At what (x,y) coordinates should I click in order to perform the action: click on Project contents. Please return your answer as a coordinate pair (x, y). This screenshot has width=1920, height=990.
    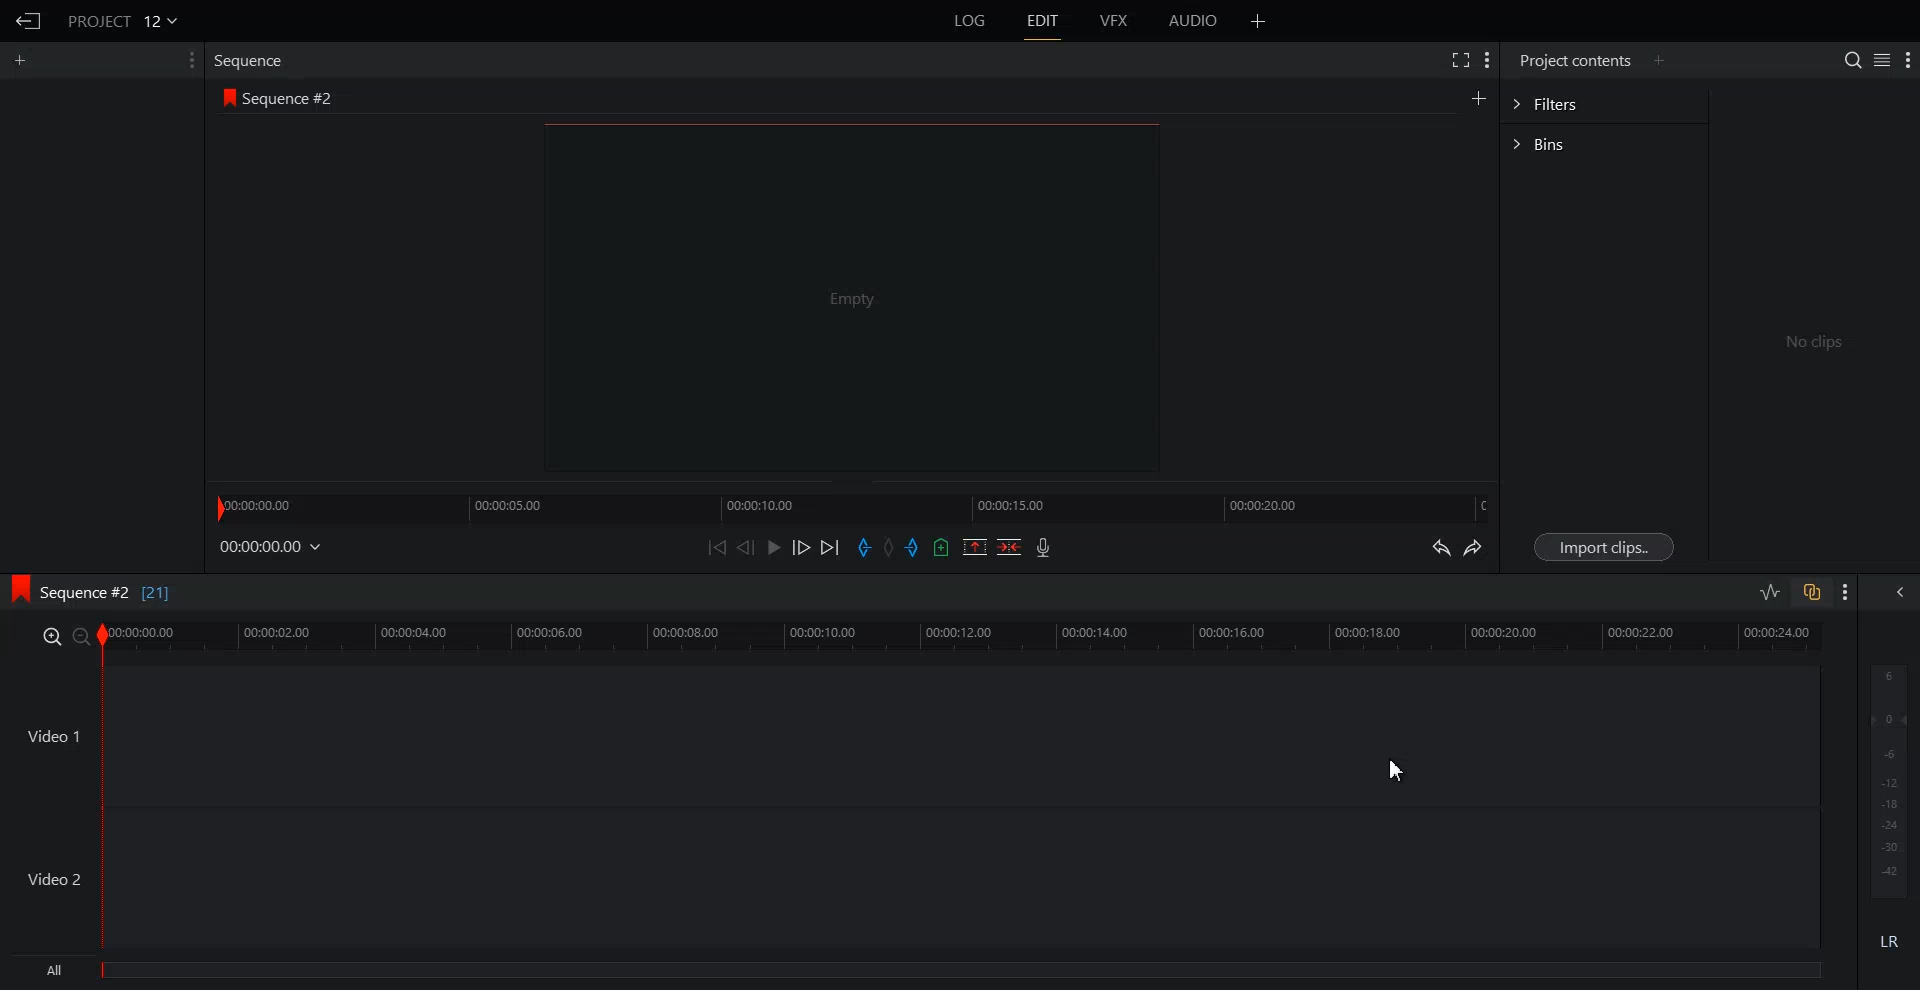
    Looking at the image, I should click on (1572, 61).